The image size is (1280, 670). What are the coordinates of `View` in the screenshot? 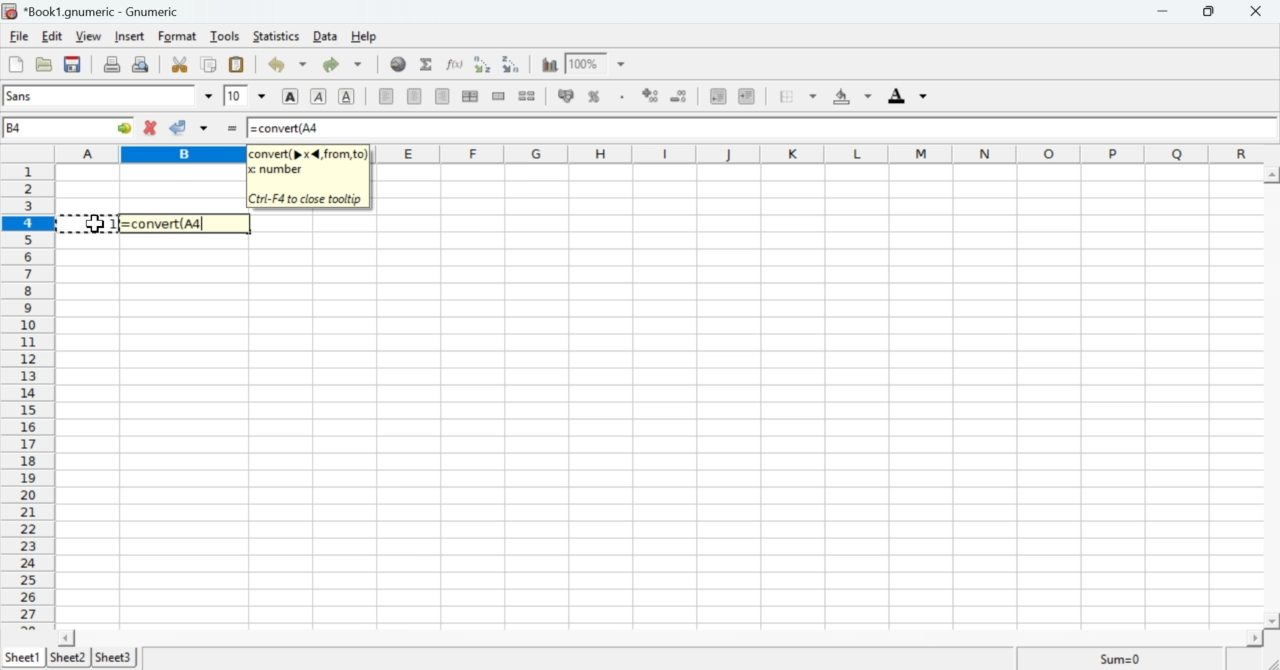 It's located at (92, 36).